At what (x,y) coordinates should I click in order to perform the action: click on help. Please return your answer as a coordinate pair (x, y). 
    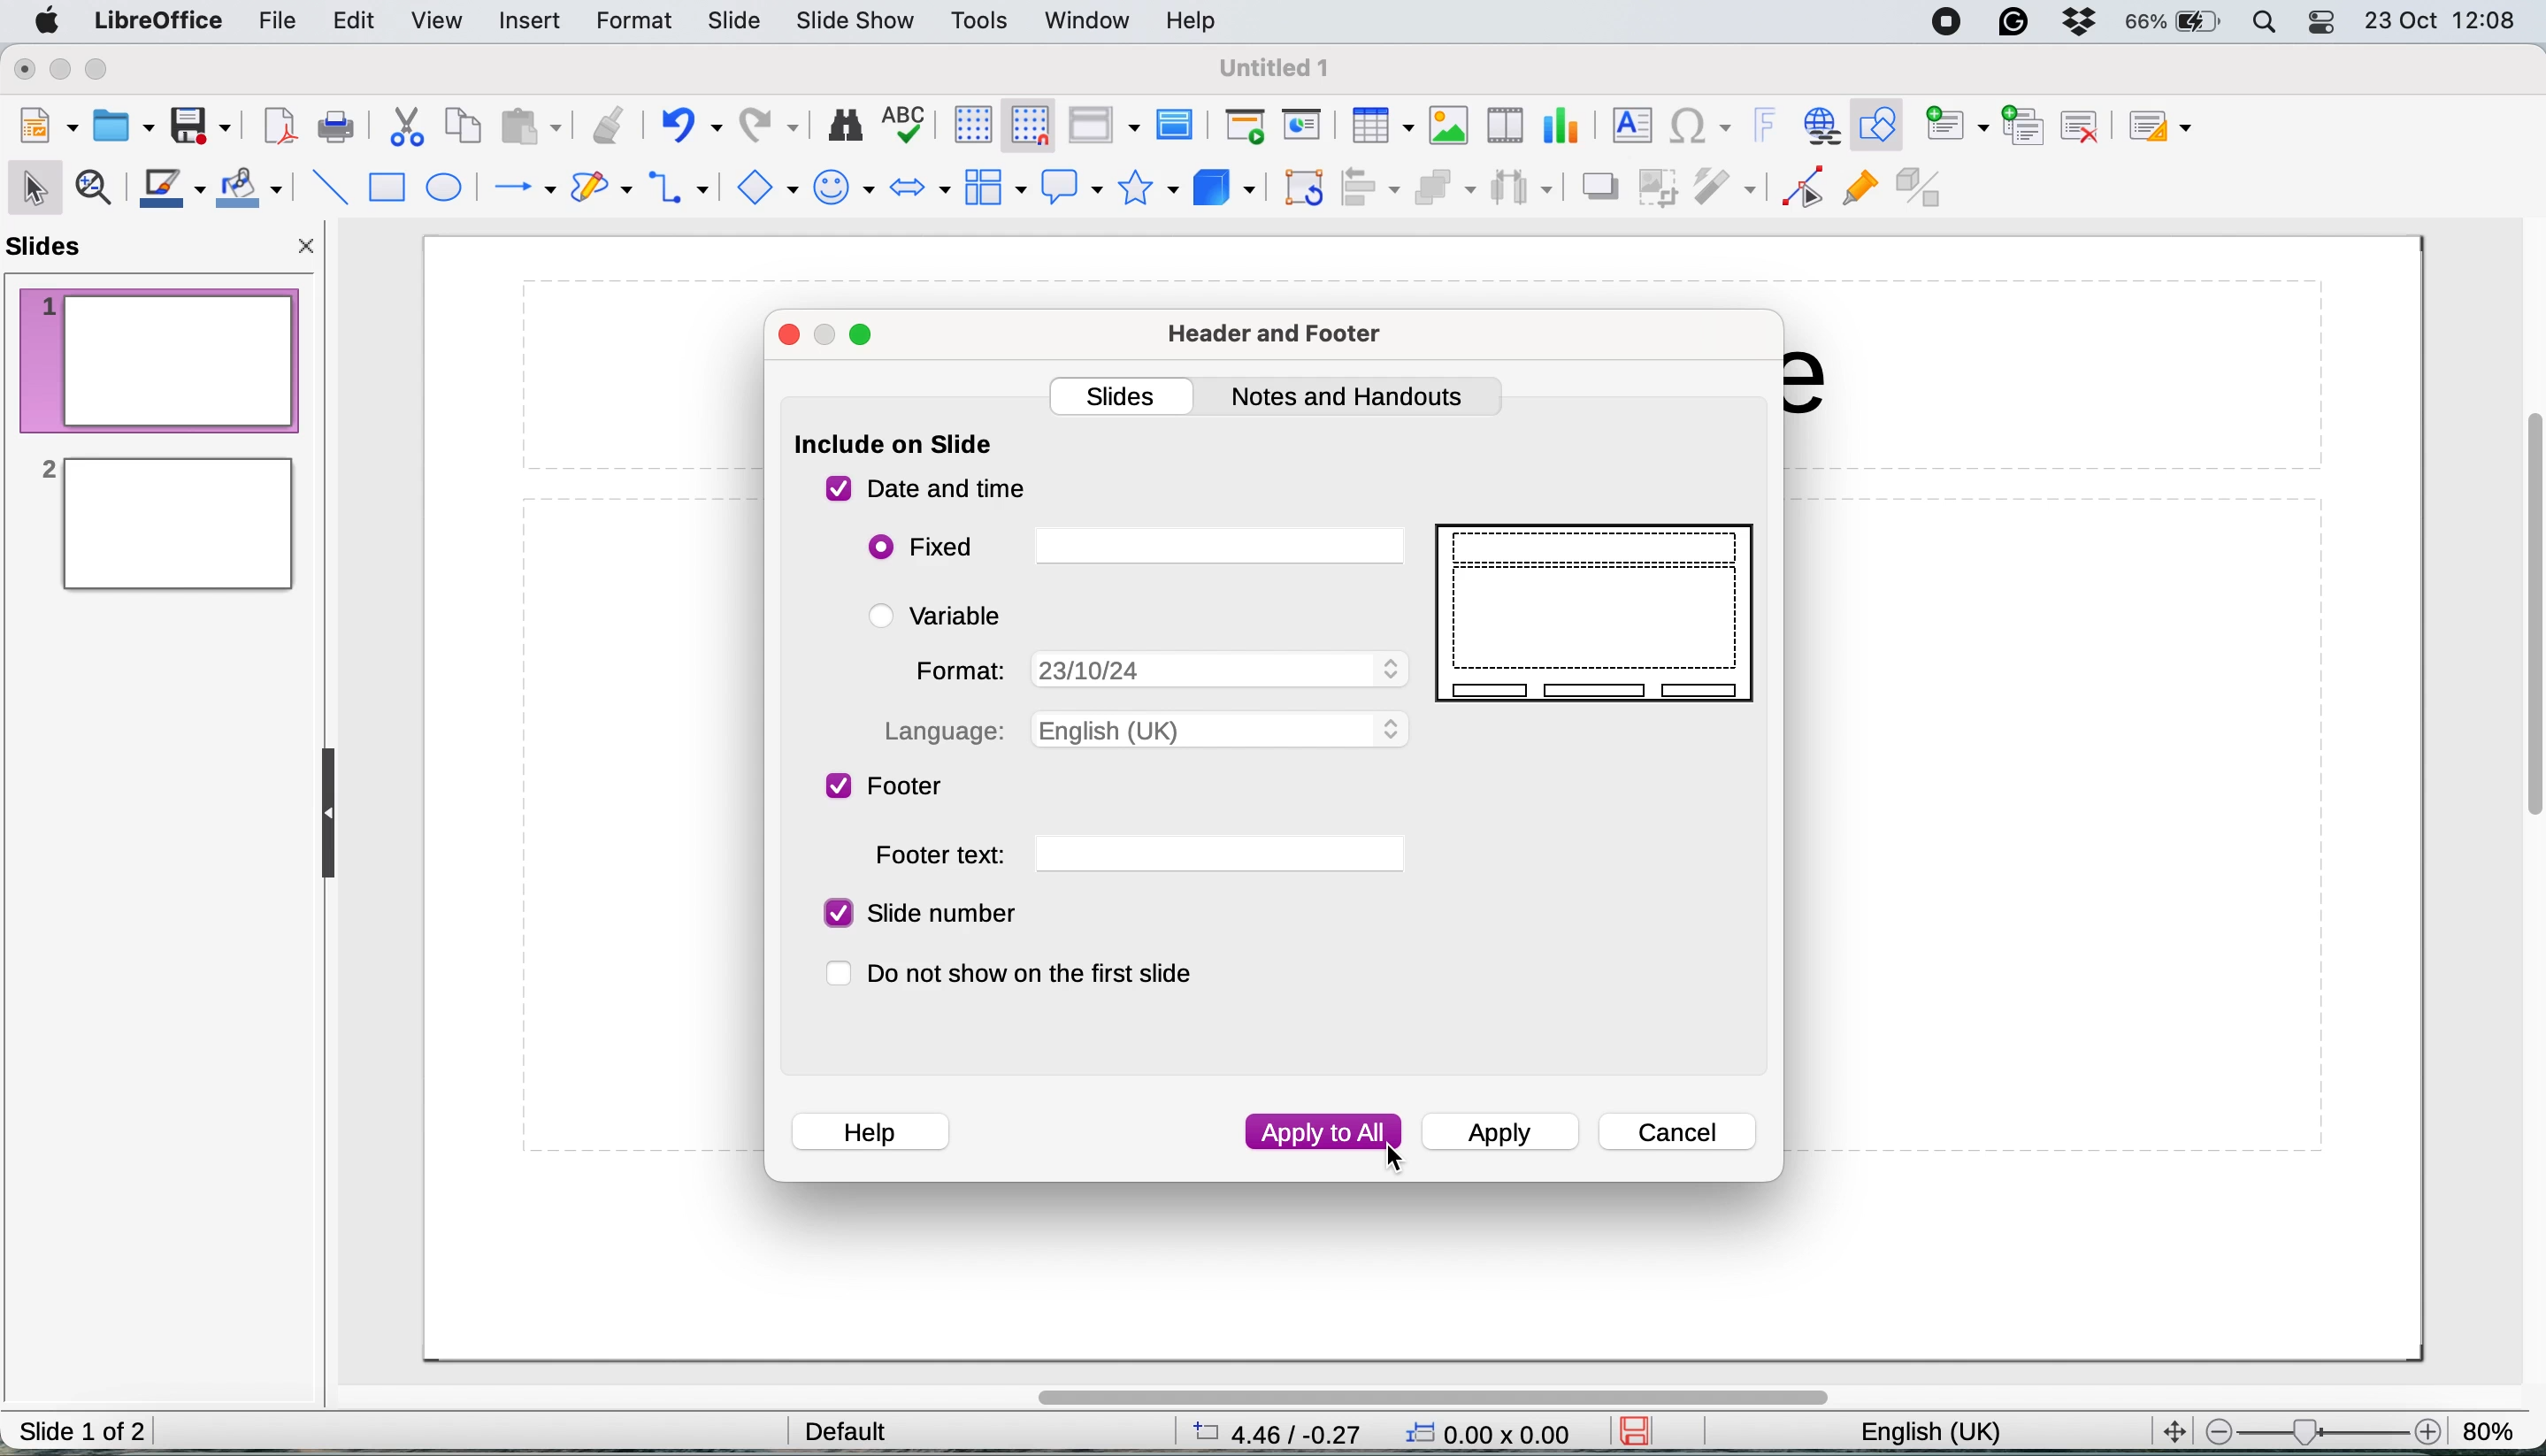
    Looking at the image, I should click on (1196, 20).